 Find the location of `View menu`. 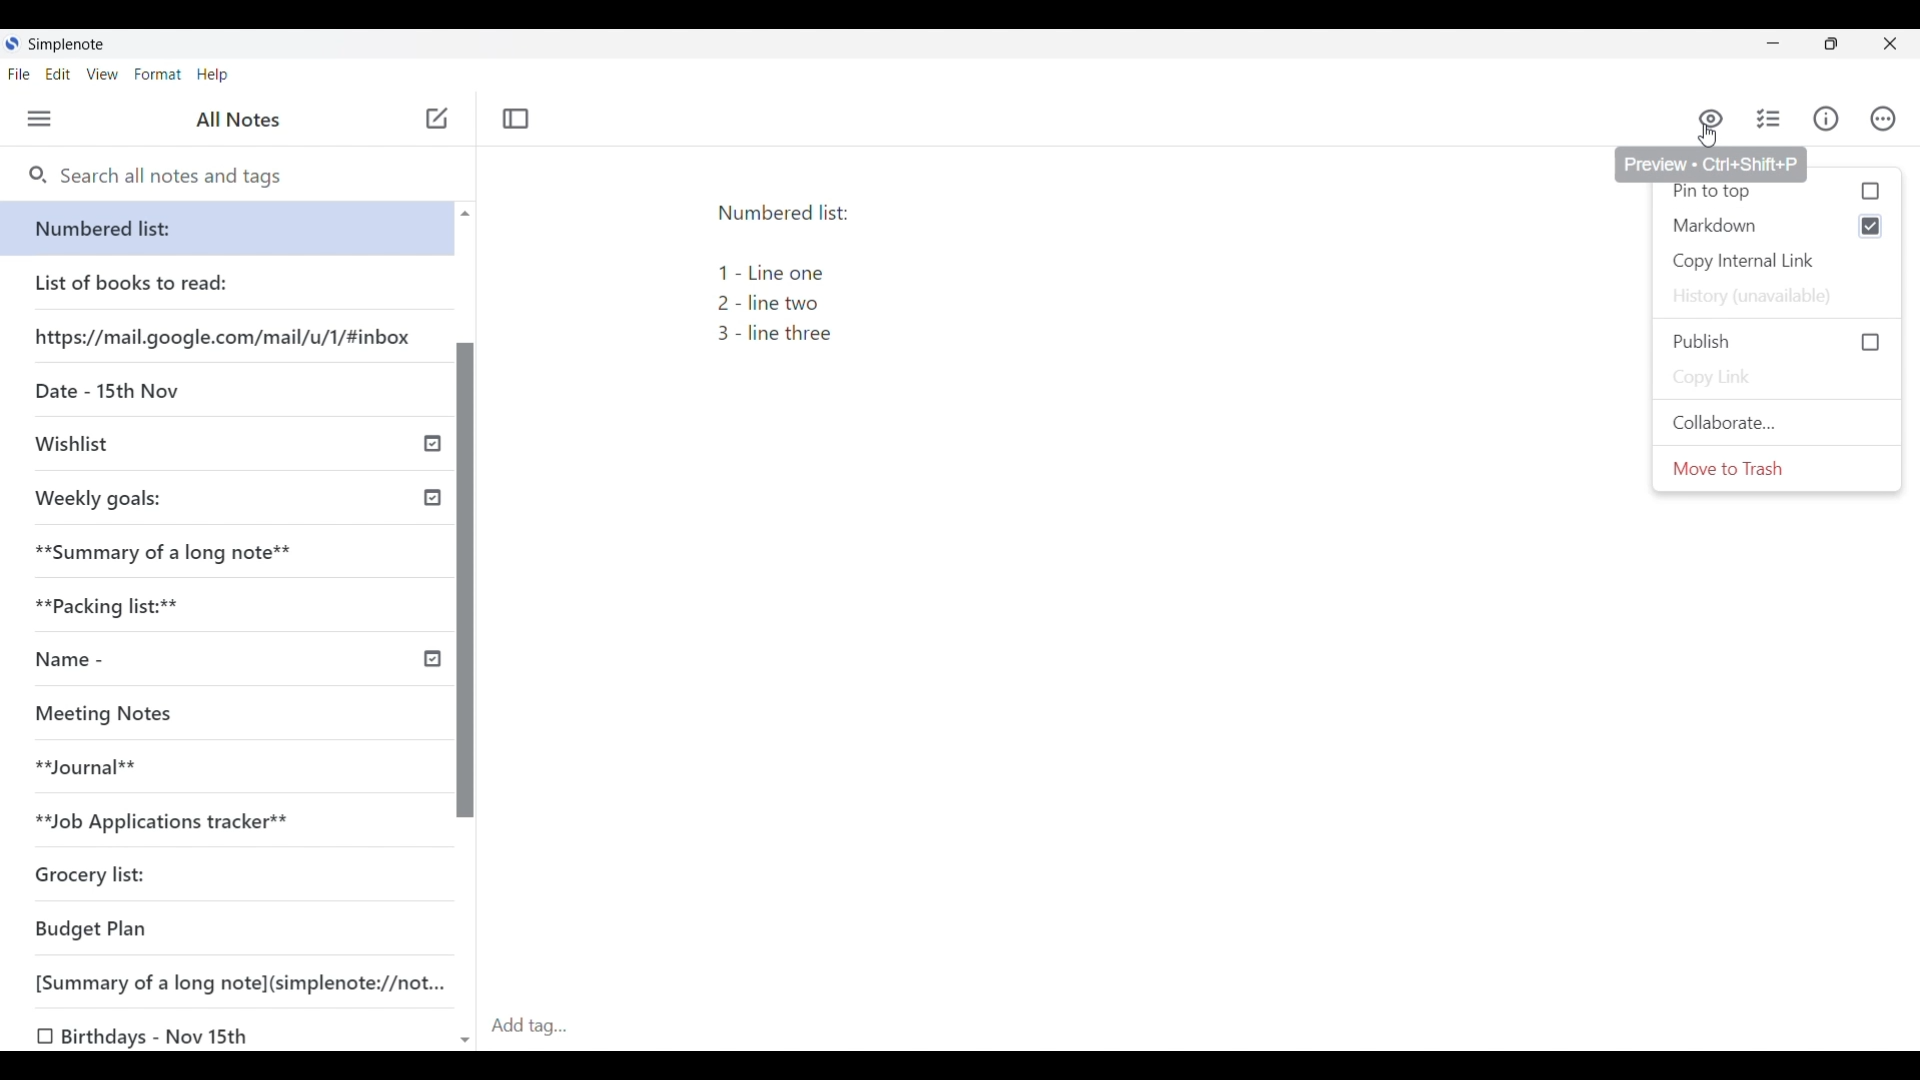

View menu is located at coordinates (102, 74).